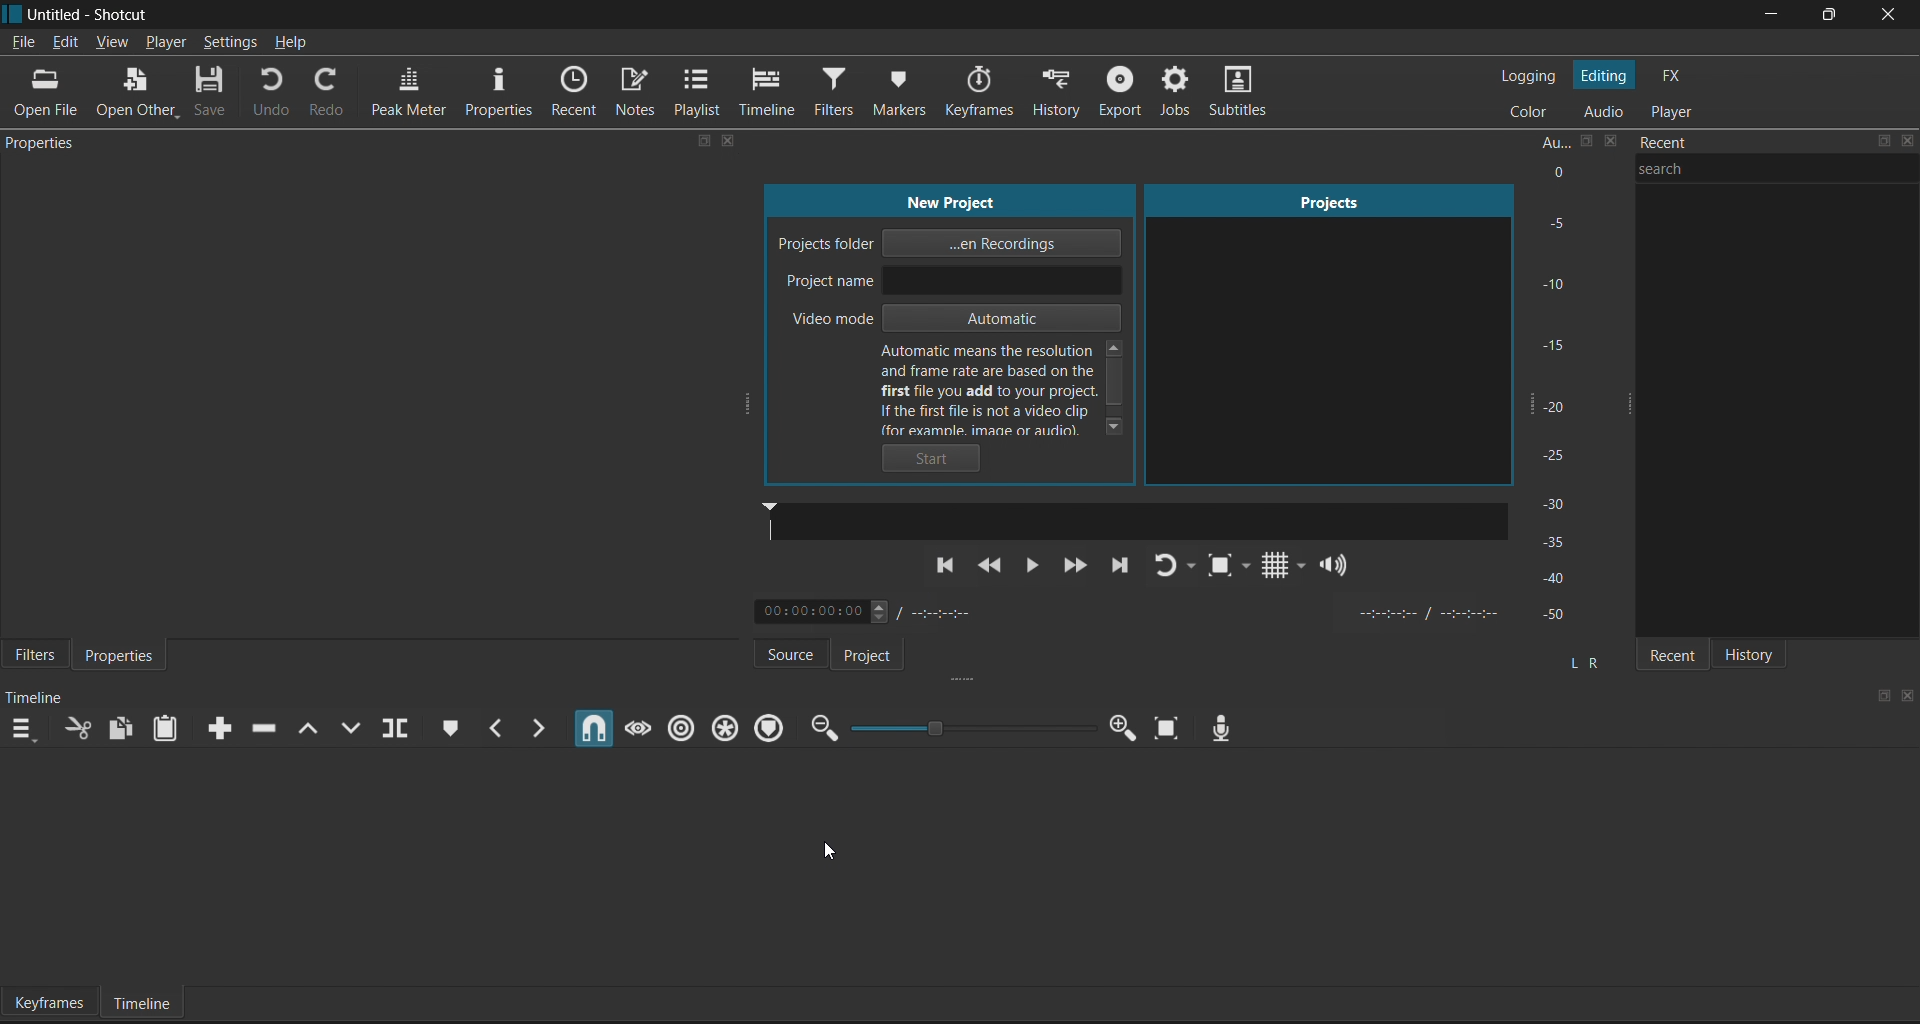 Image resolution: width=1920 pixels, height=1024 pixels. I want to click on properties, so click(46, 144).